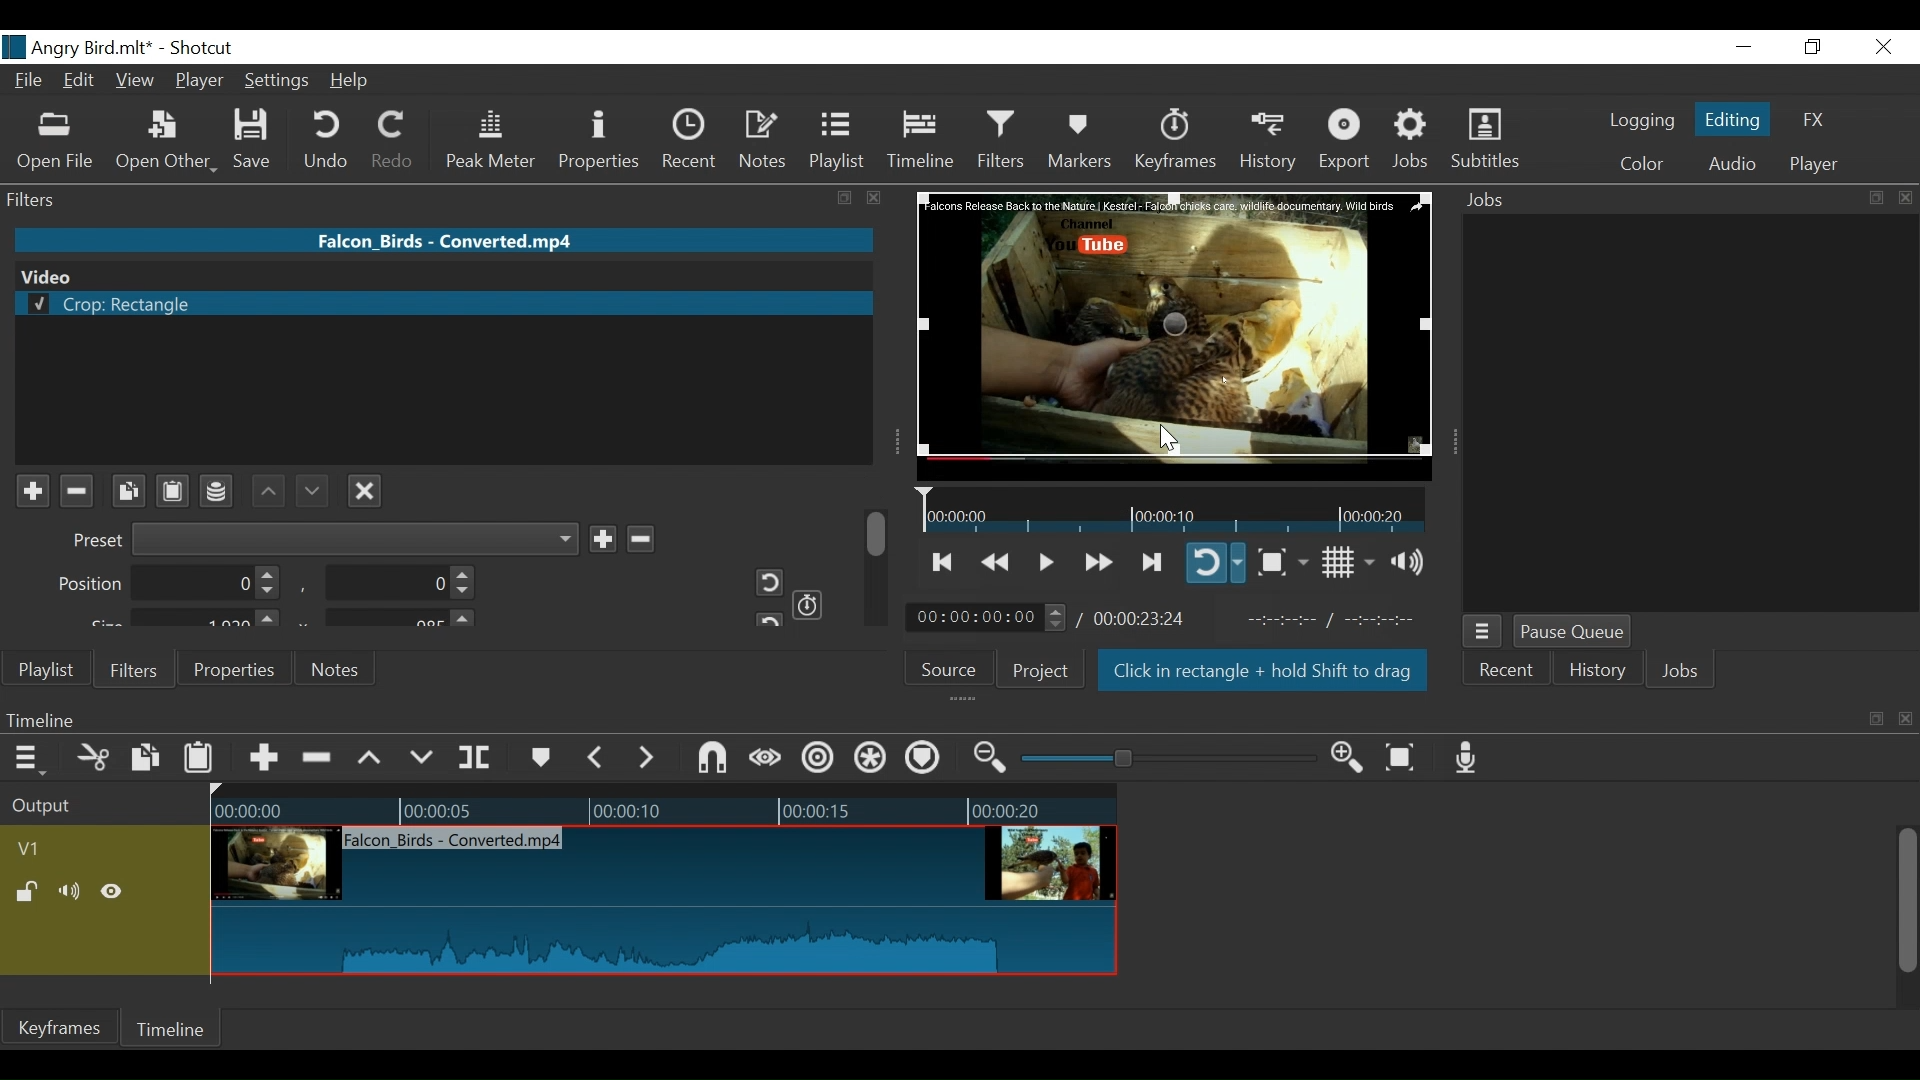 Image resolution: width=1920 pixels, height=1080 pixels. What do you see at coordinates (539, 758) in the screenshot?
I see `Markers` at bounding box center [539, 758].